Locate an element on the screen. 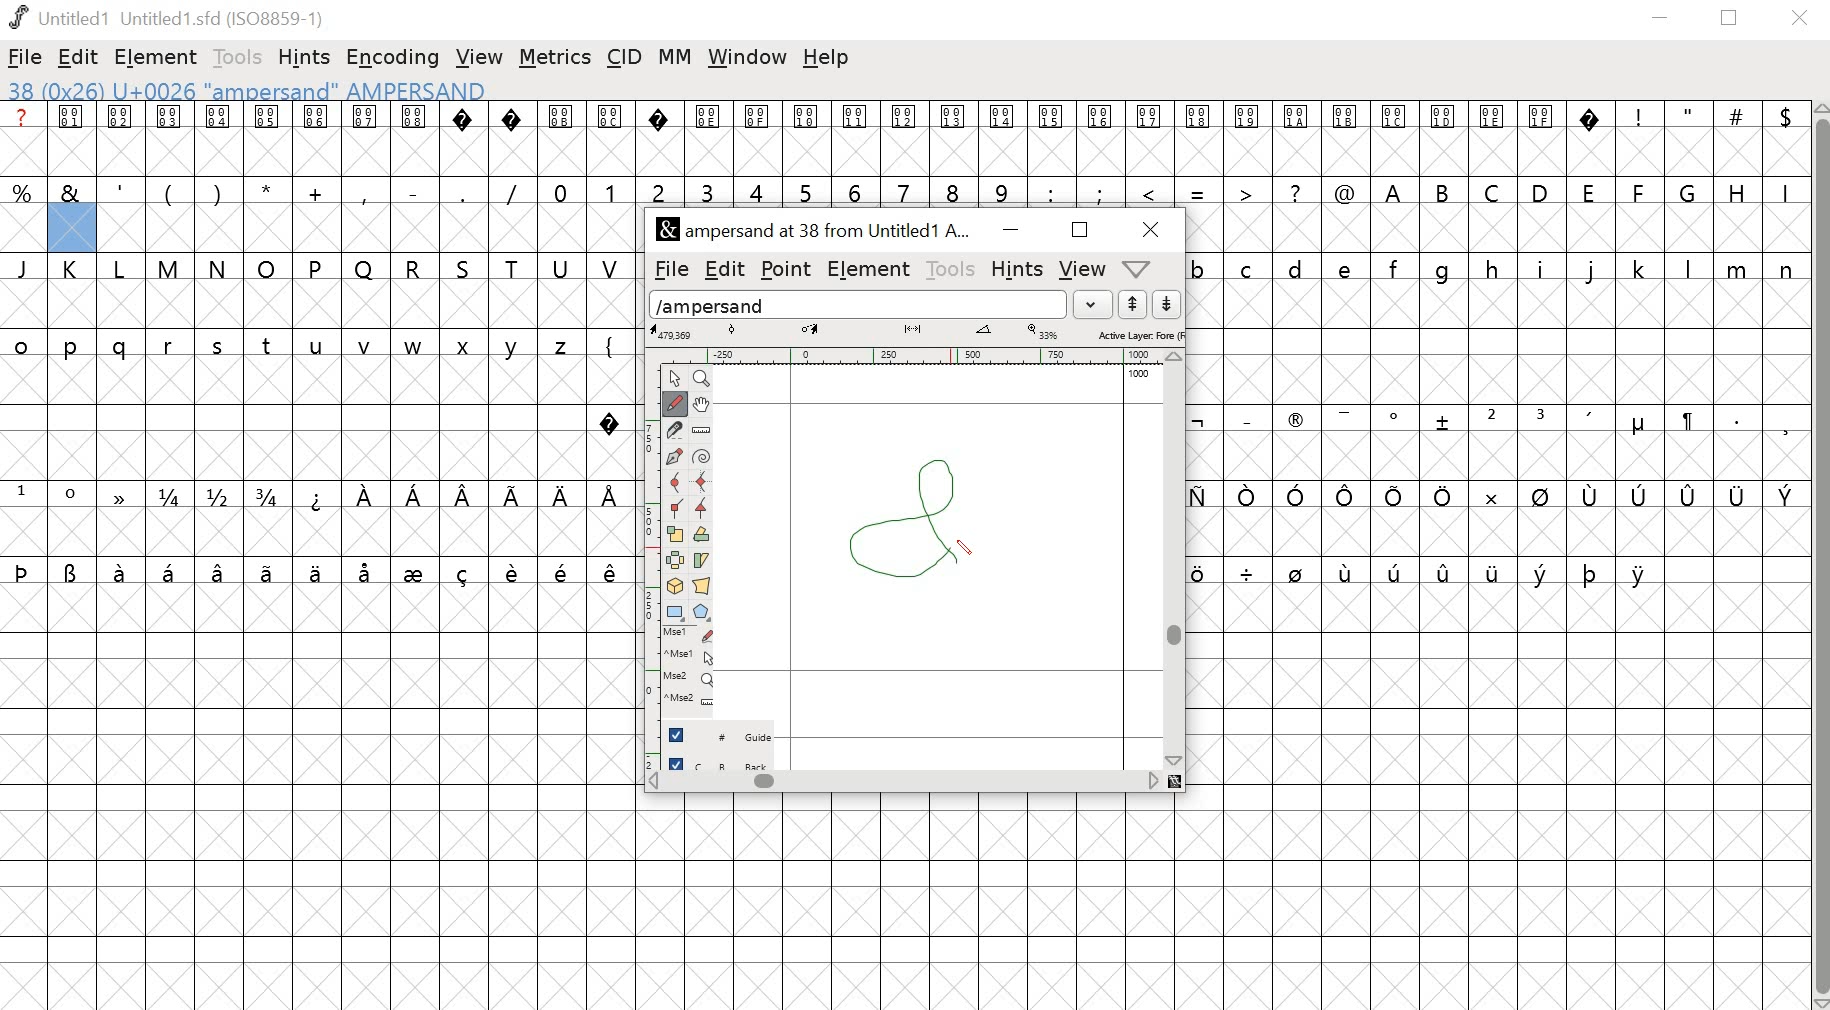  symbol is located at coordinates (1297, 494).